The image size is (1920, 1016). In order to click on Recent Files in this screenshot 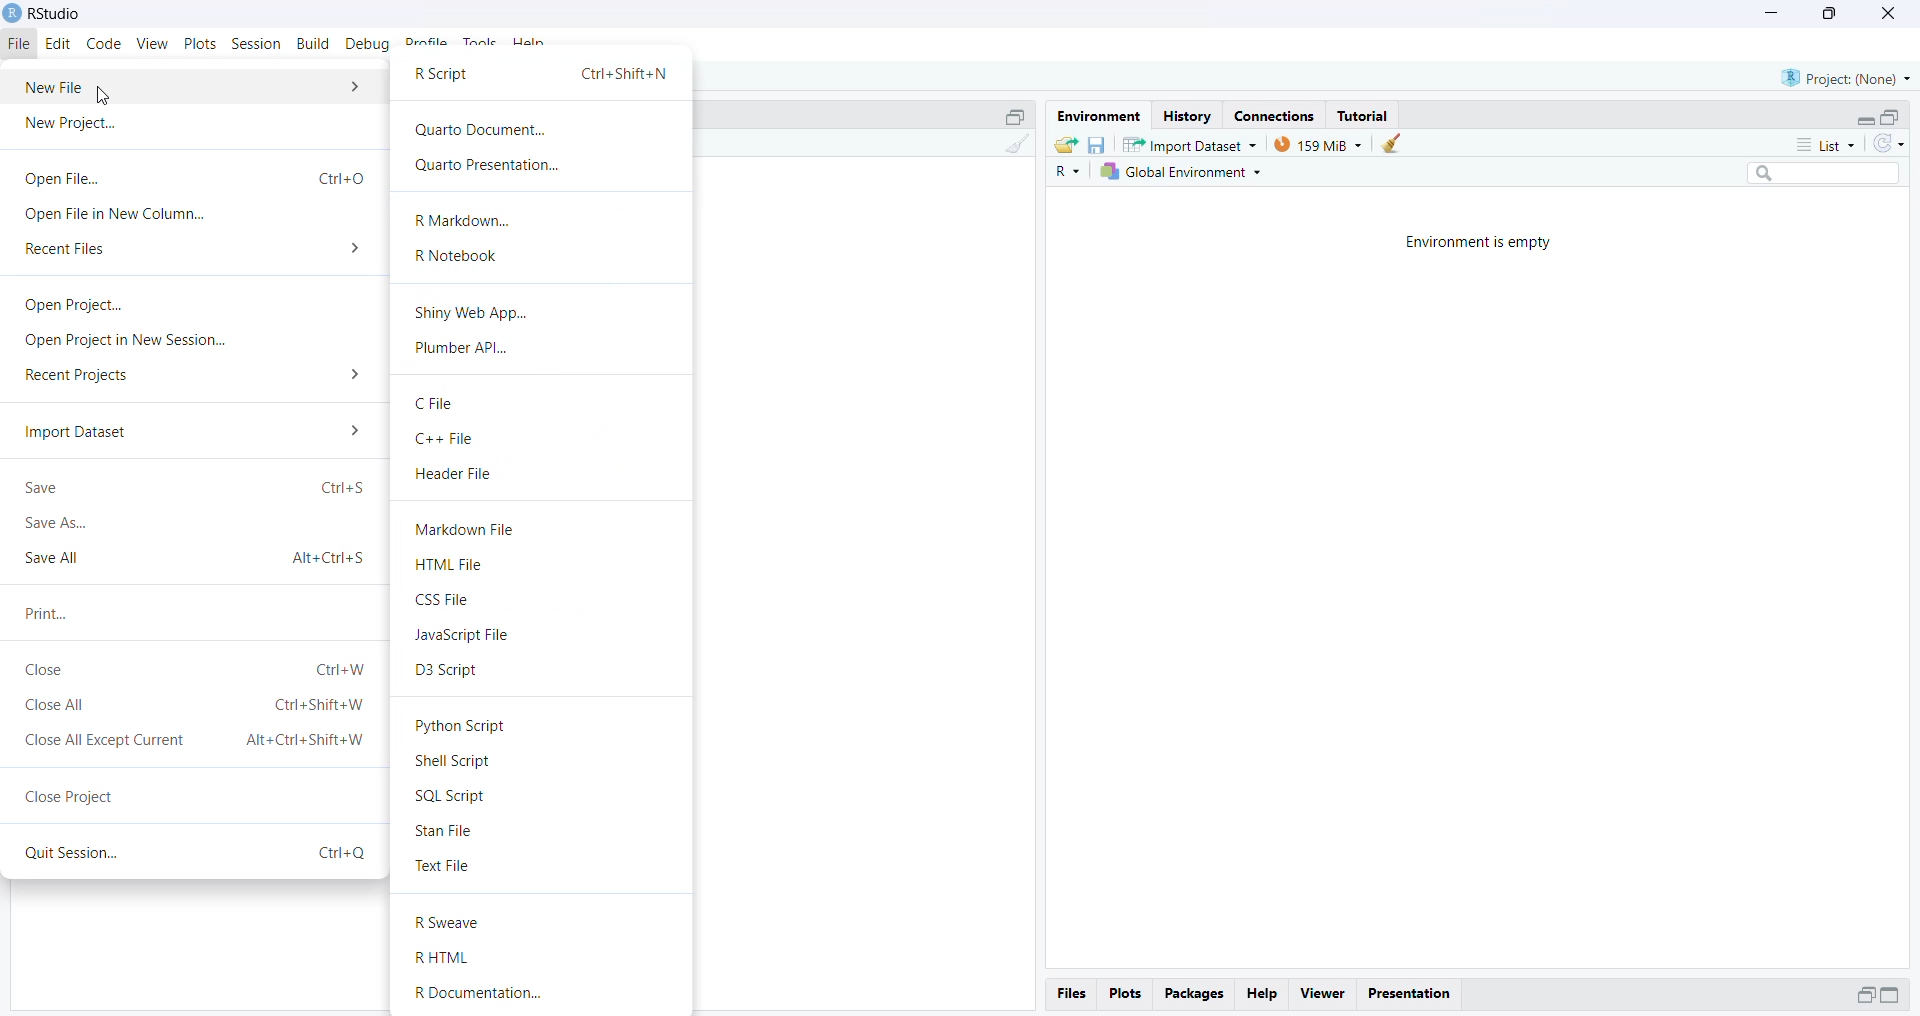, I will do `click(193, 250)`.